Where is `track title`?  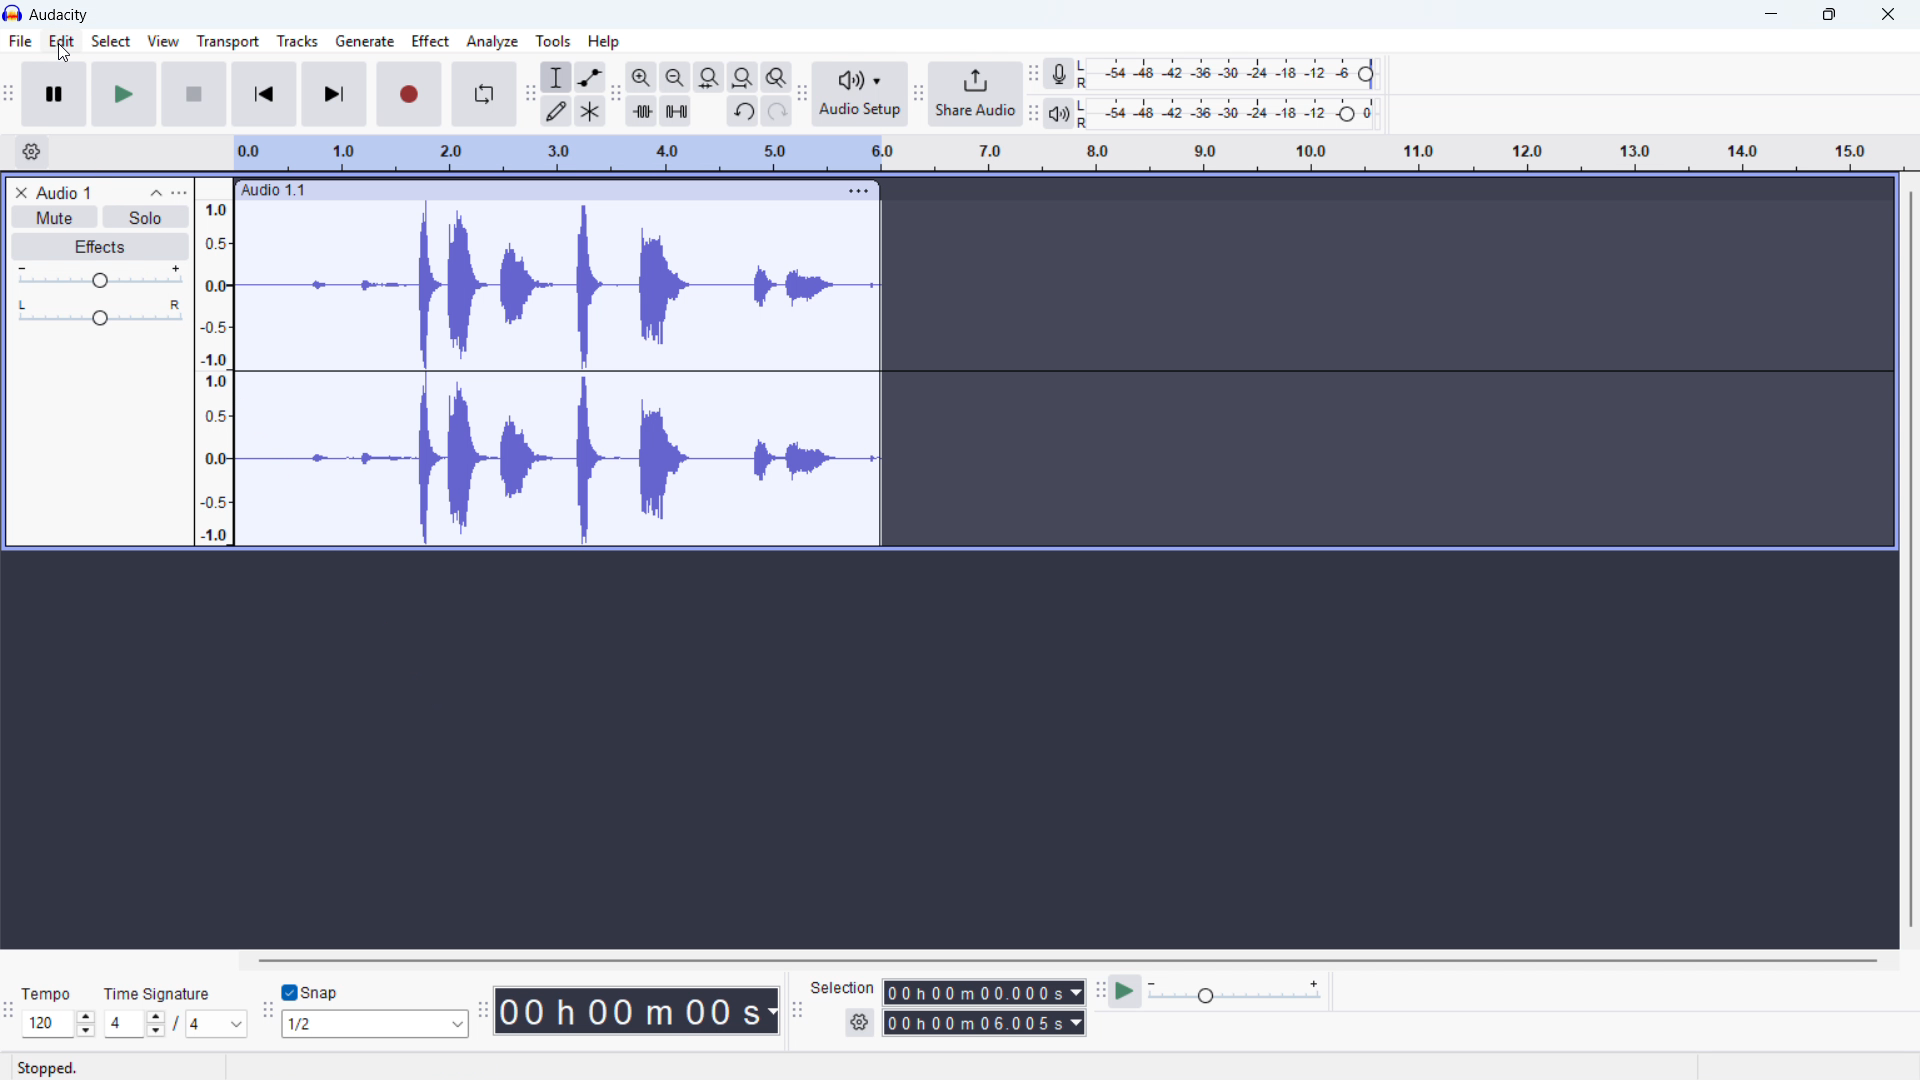
track title is located at coordinates (66, 193).